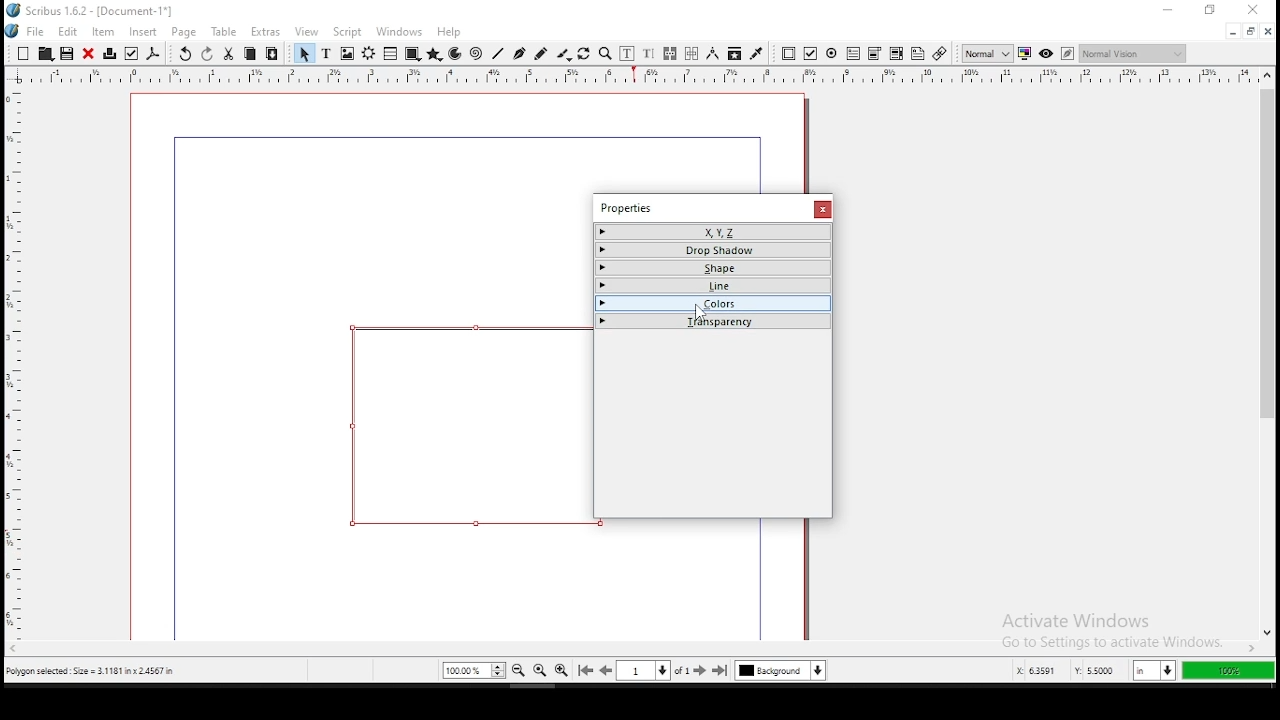 This screenshot has height=720, width=1280. What do you see at coordinates (789, 55) in the screenshot?
I see `pdf push button` at bounding box center [789, 55].